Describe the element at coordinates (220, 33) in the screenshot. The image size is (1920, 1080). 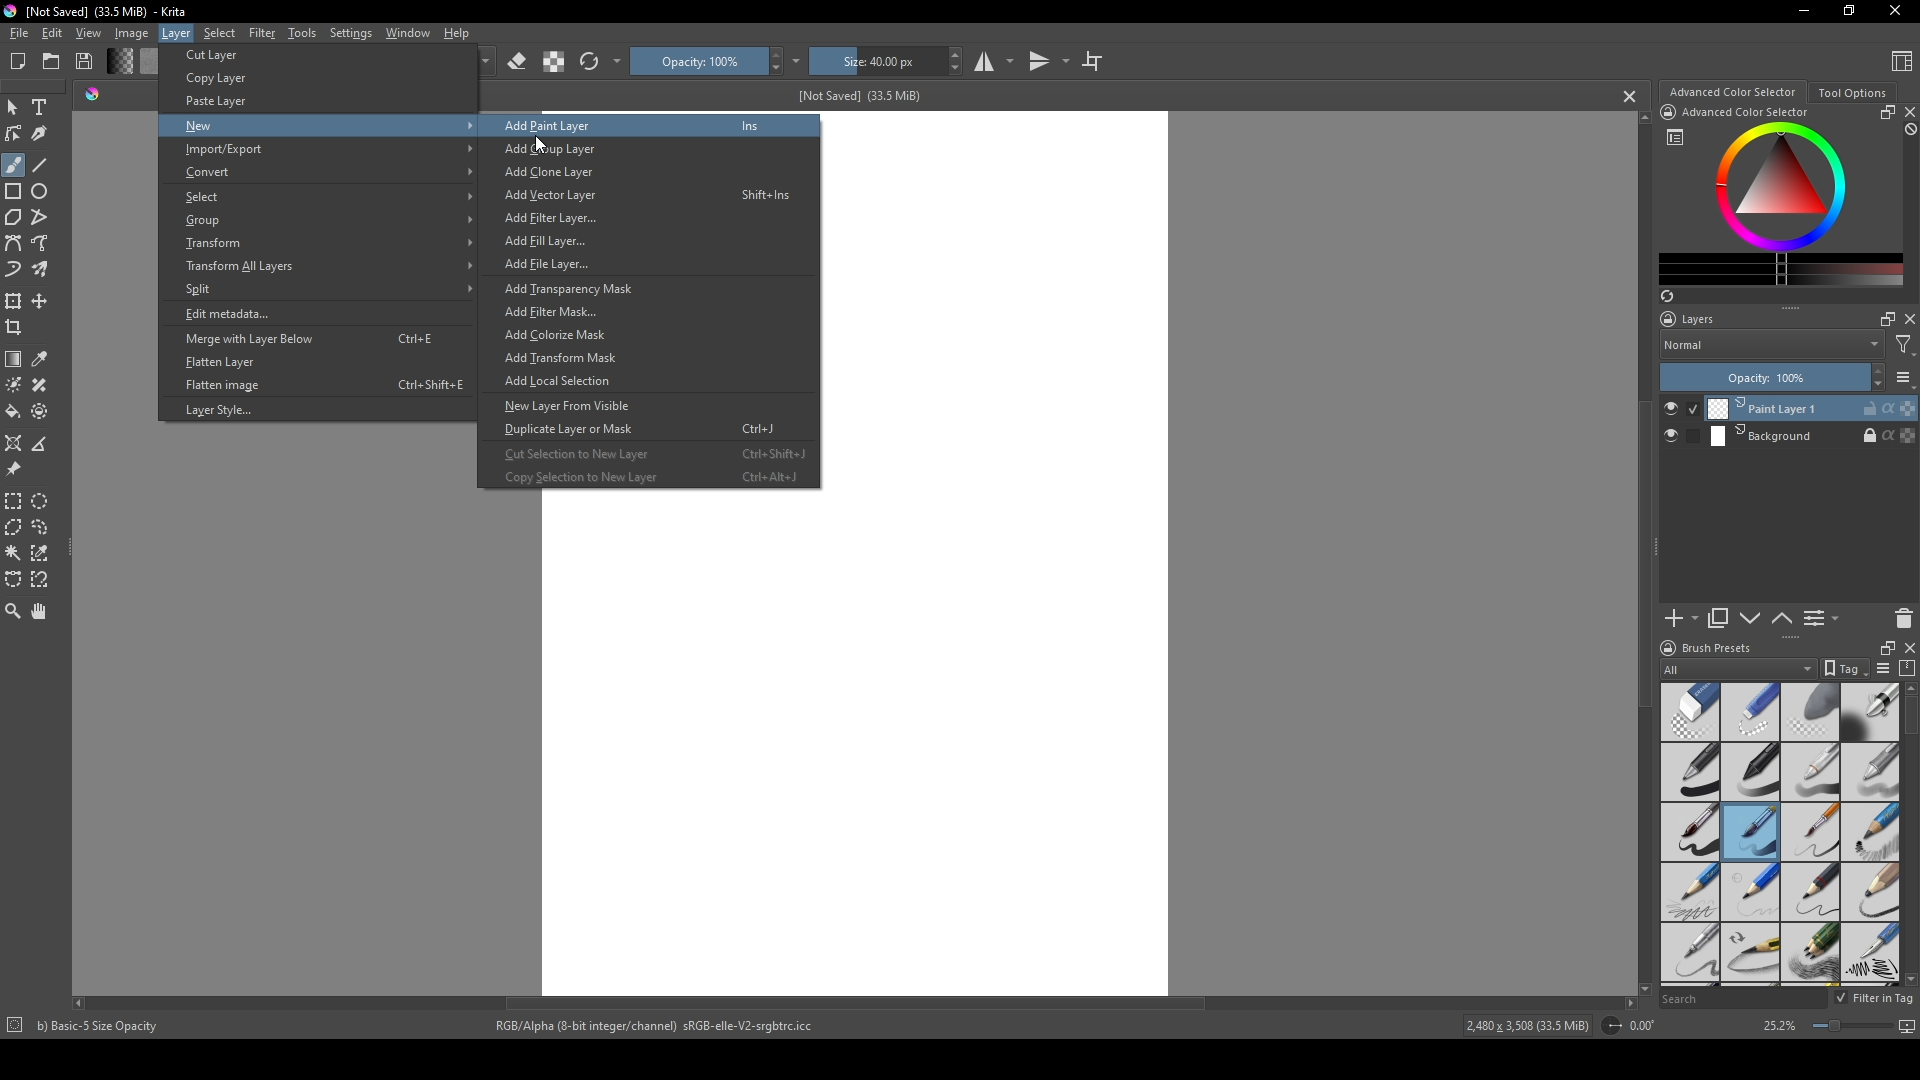
I see `Select` at that location.